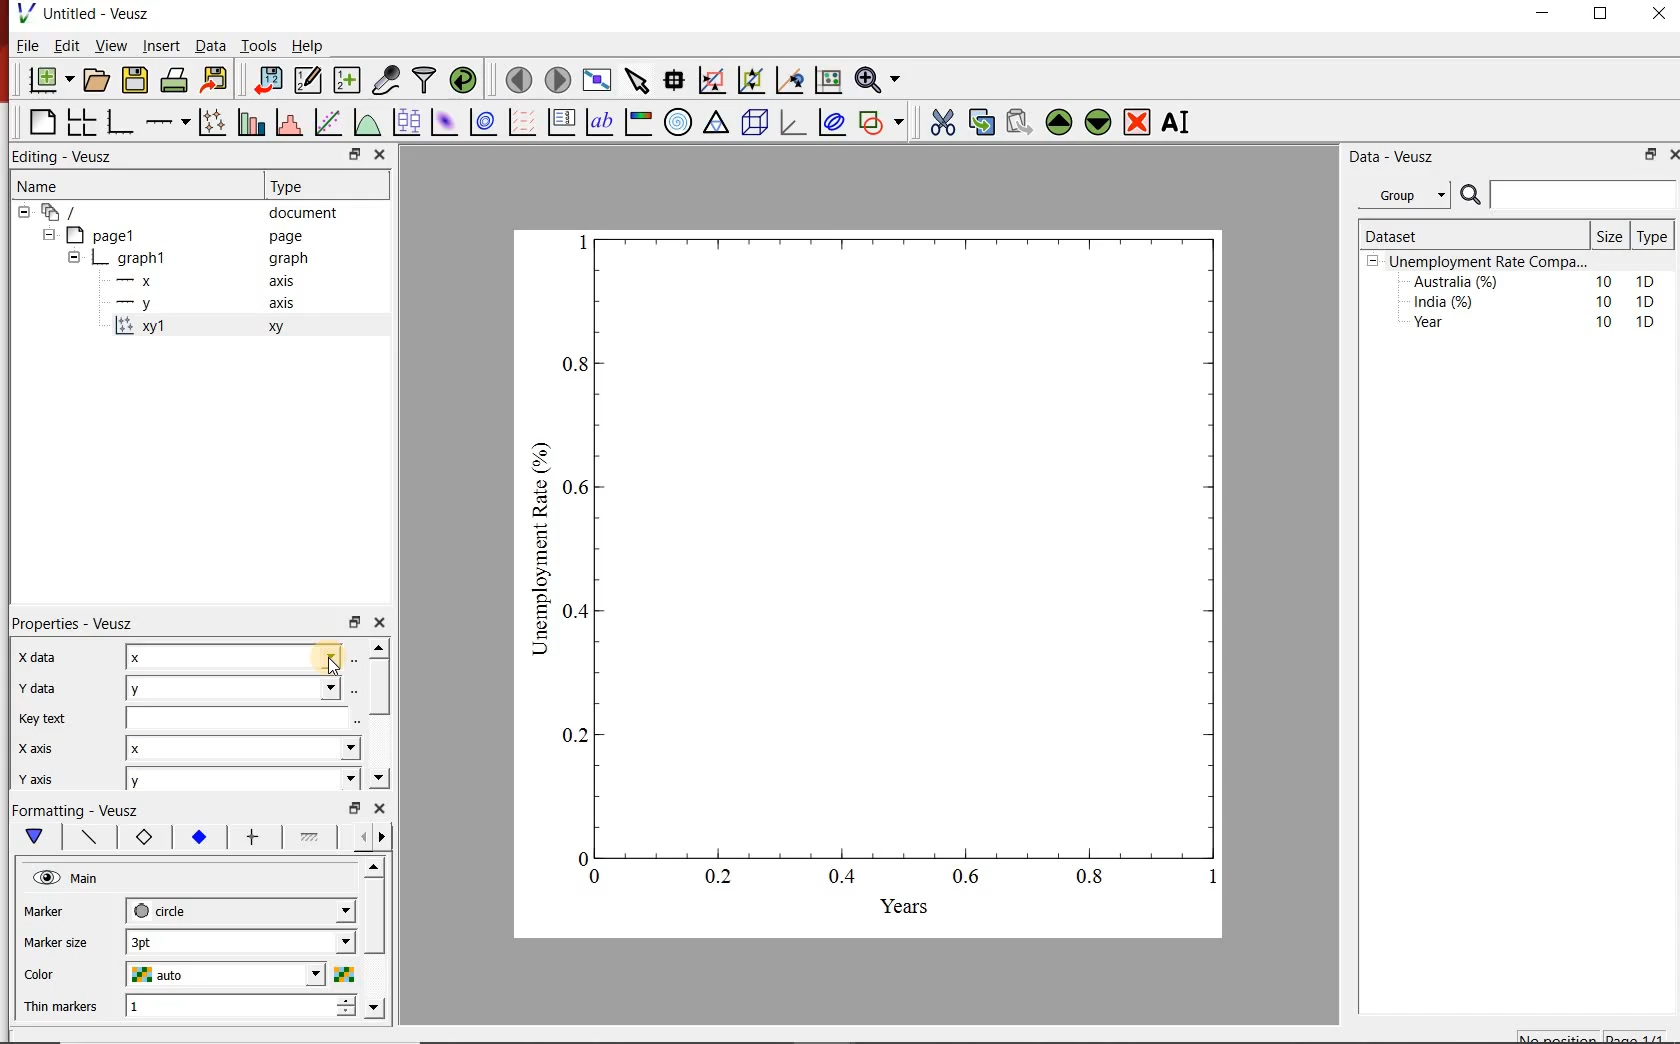 Image resolution: width=1680 pixels, height=1044 pixels. Describe the element at coordinates (357, 154) in the screenshot. I see `minimise` at that location.